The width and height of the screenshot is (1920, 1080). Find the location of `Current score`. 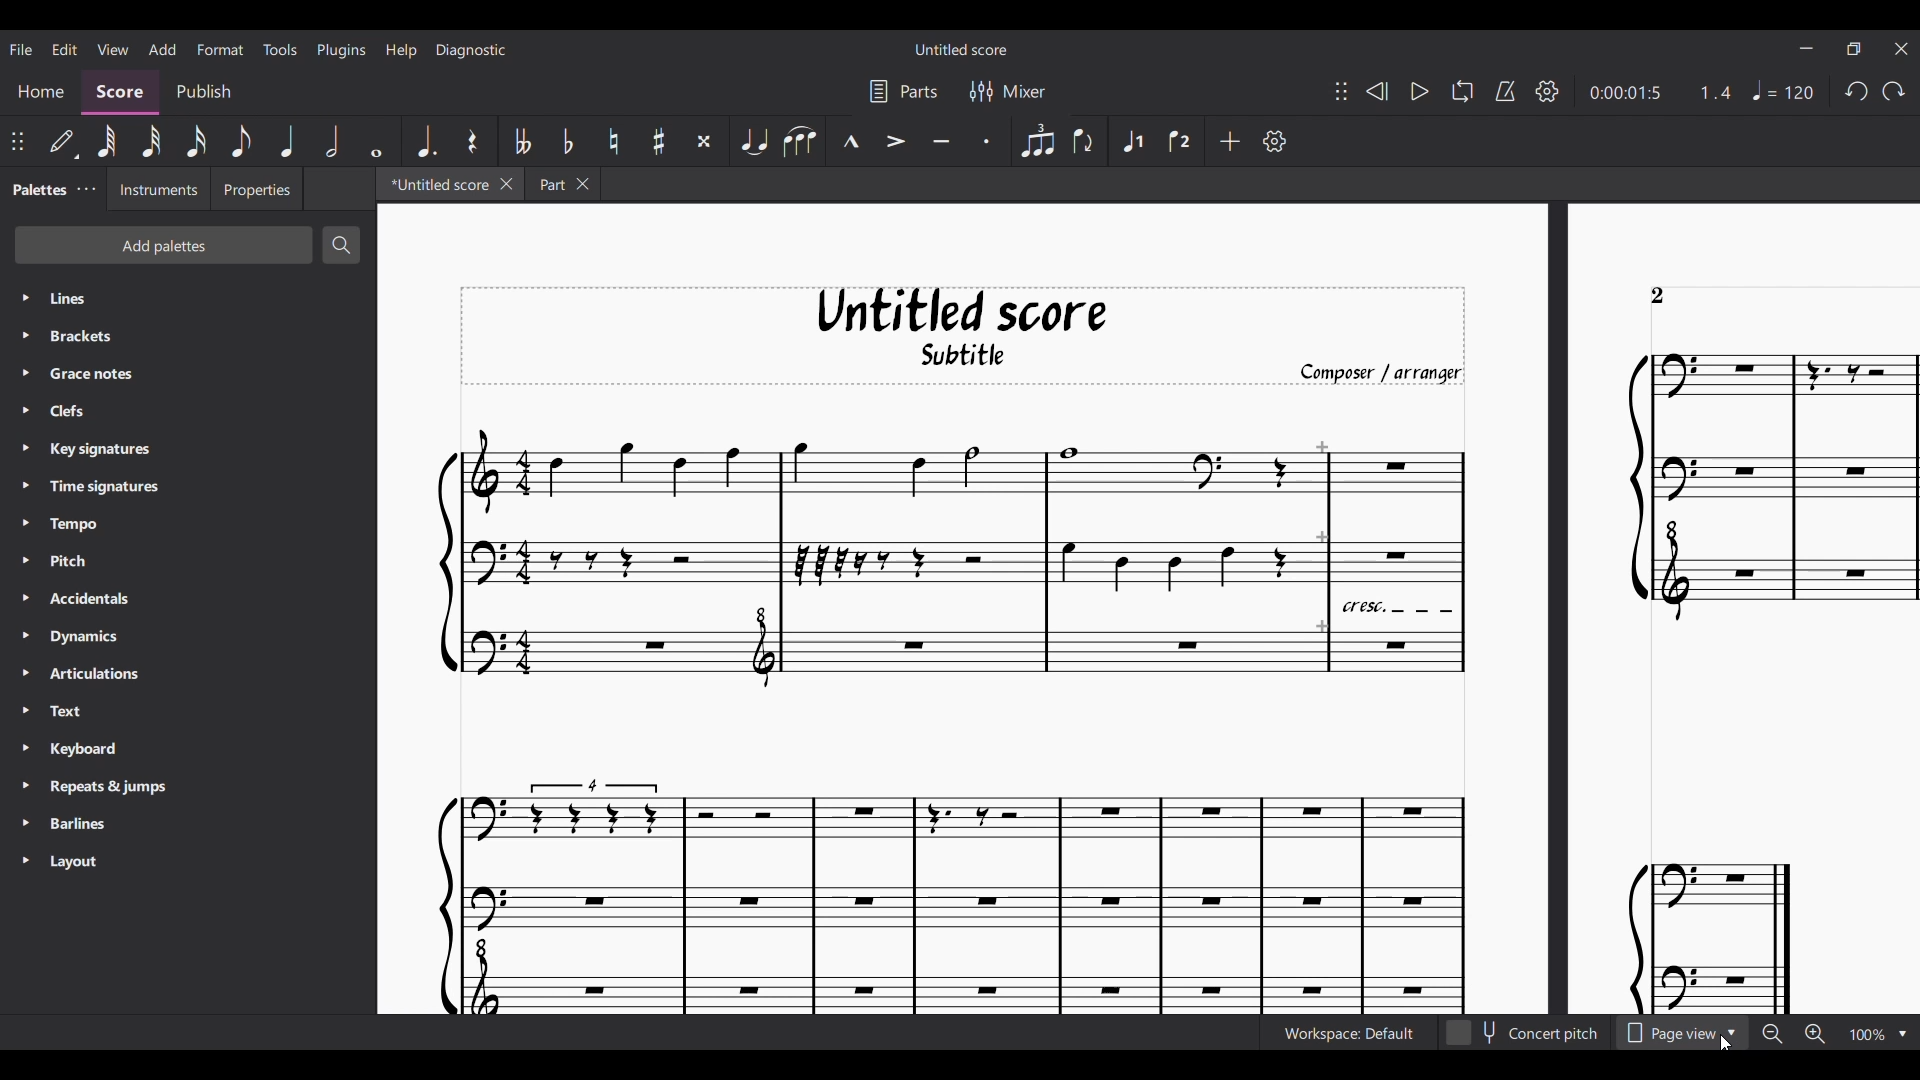

Current score is located at coordinates (1176, 701).